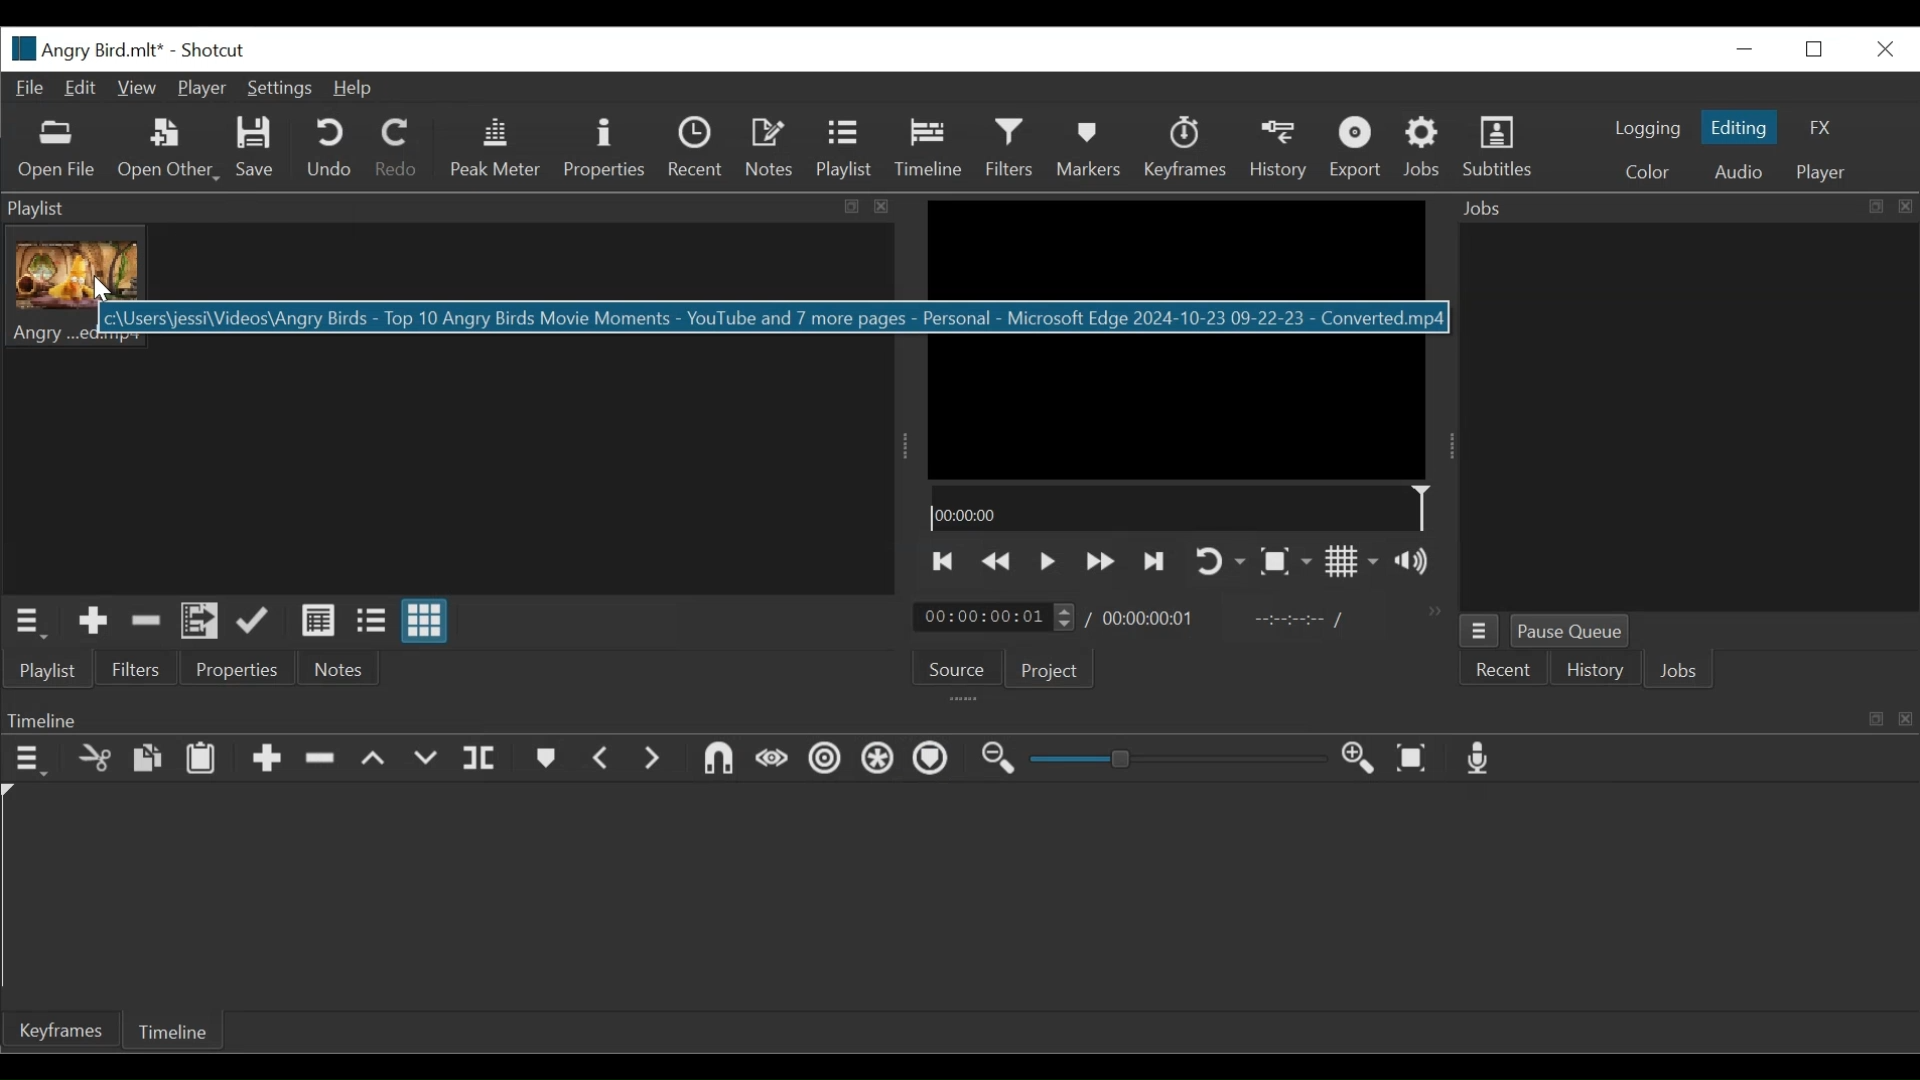  Describe the element at coordinates (999, 760) in the screenshot. I see `Zoom timeline out` at that location.